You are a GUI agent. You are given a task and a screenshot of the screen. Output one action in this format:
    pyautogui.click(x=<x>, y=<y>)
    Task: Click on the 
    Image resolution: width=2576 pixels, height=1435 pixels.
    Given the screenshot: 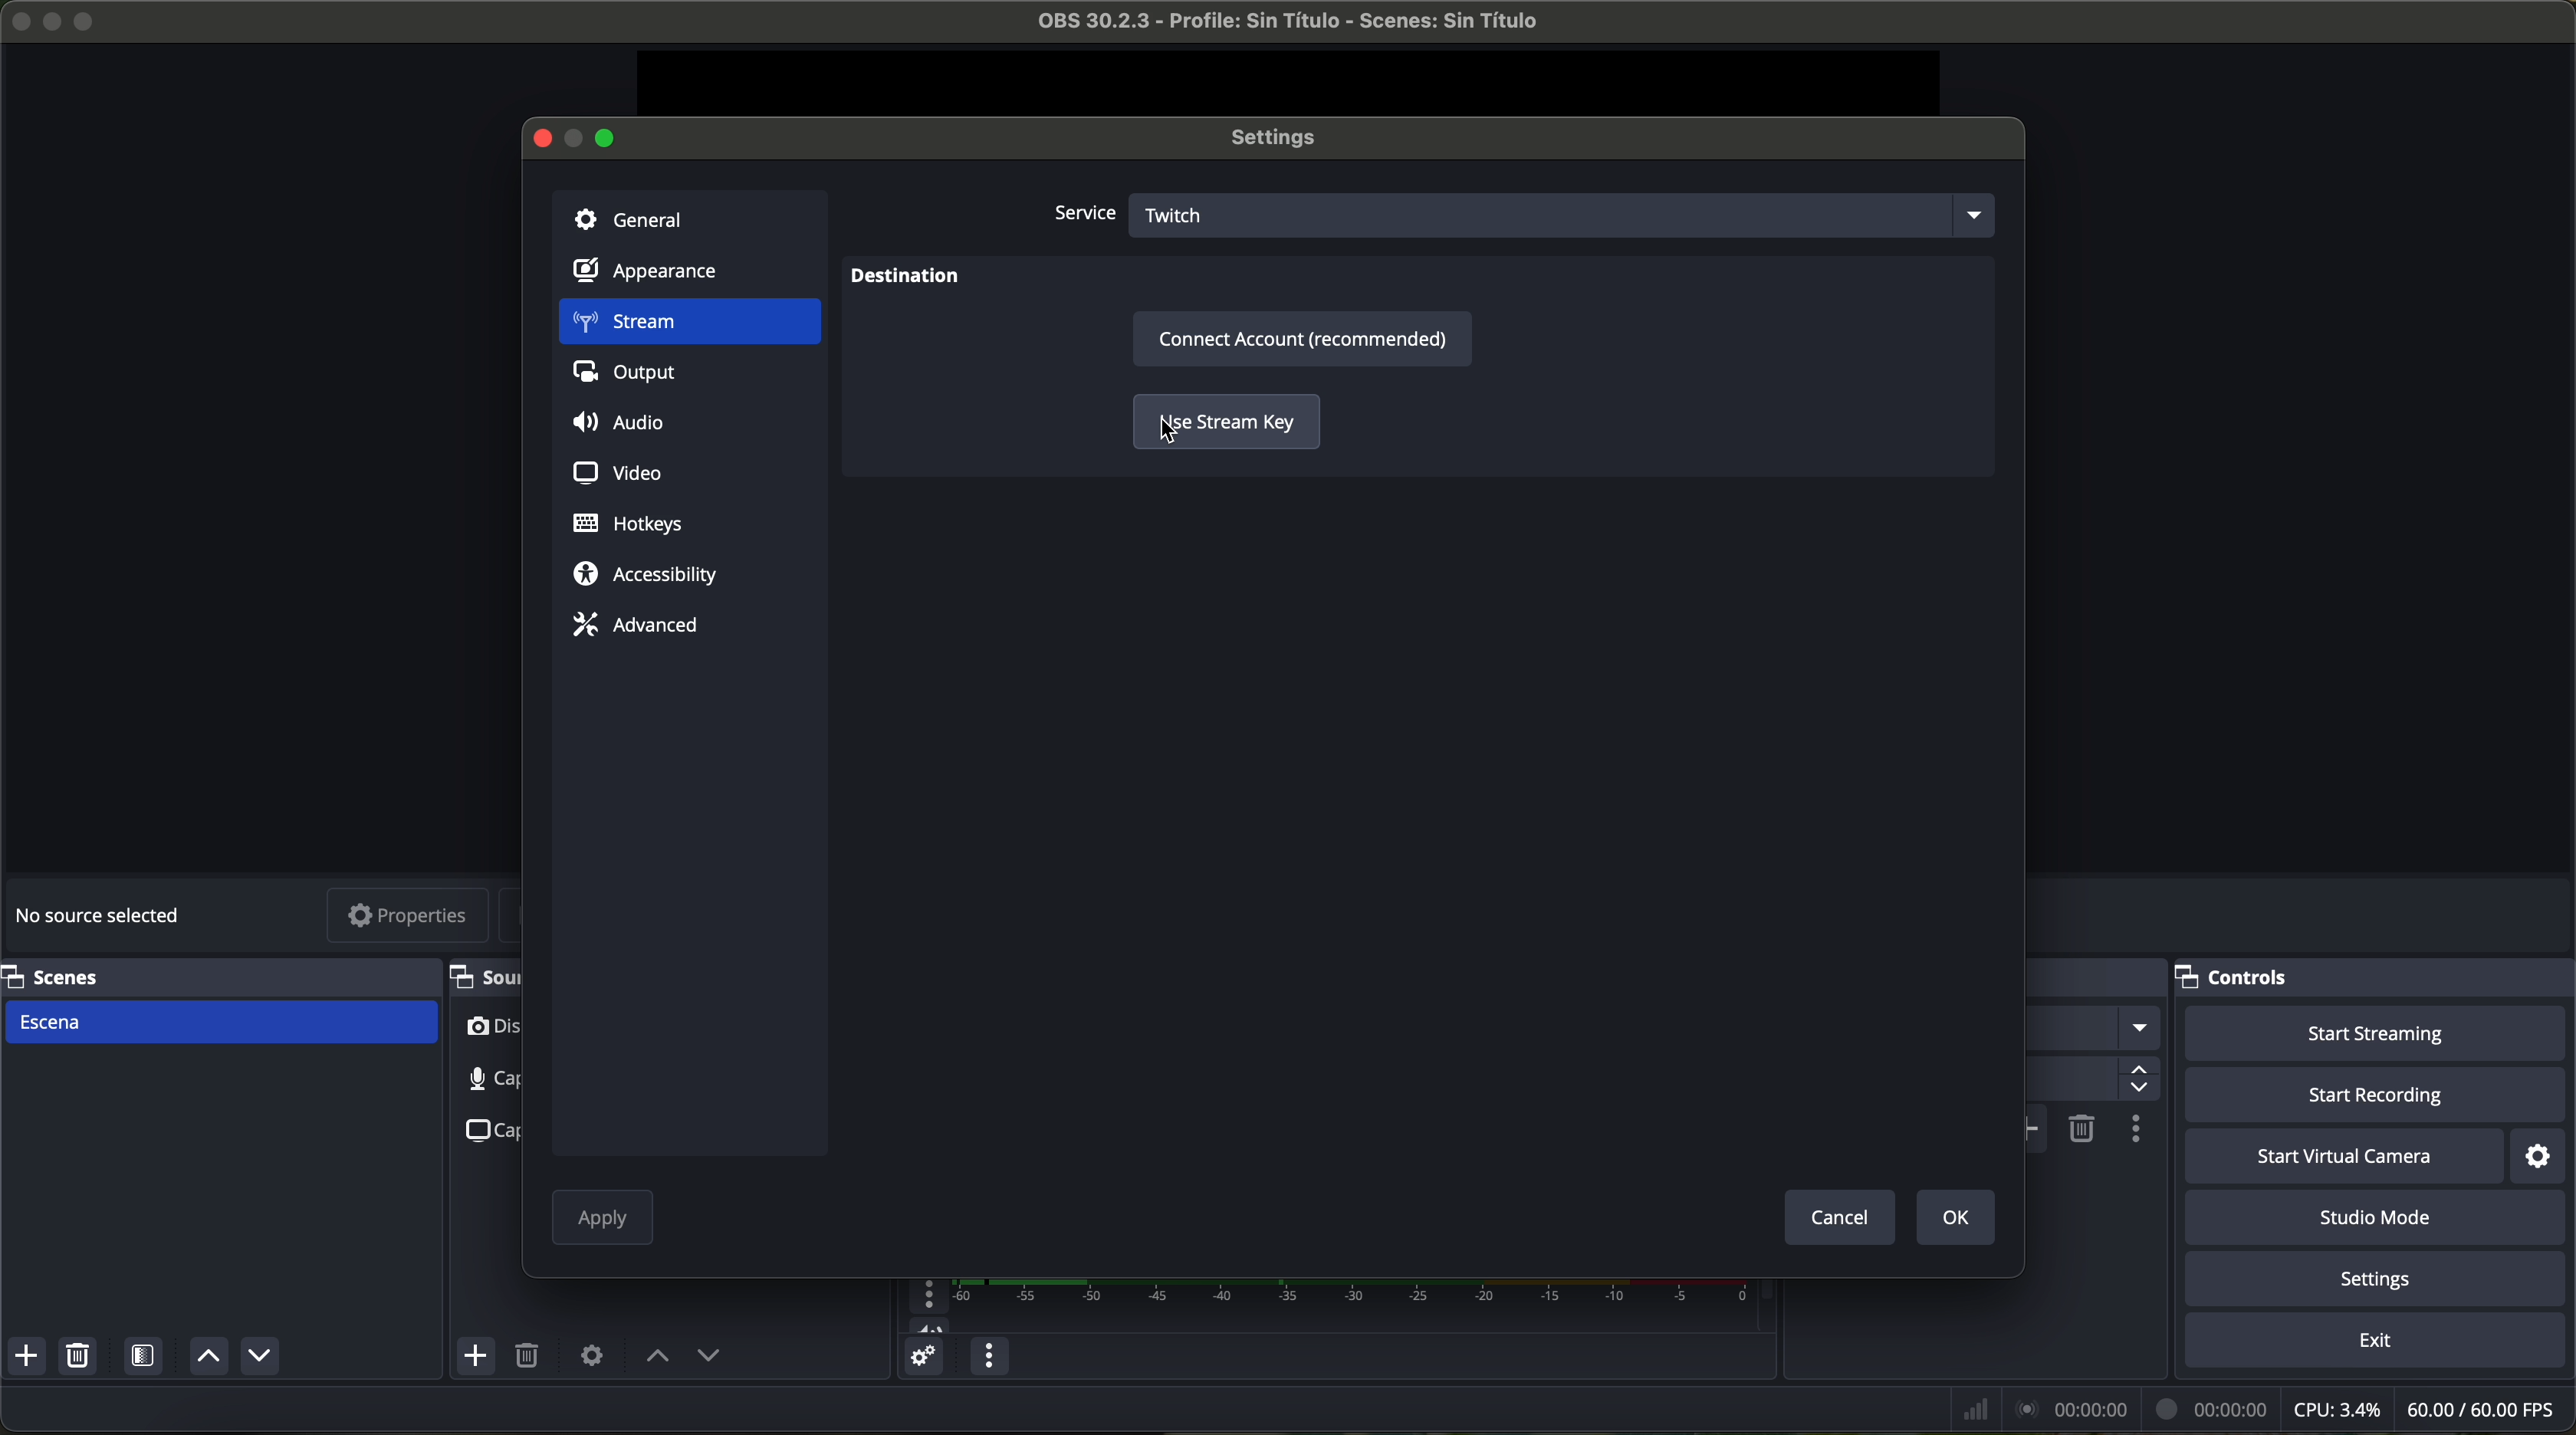 What is the action you would take?
    pyautogui.click(x=2098, y=978)
    